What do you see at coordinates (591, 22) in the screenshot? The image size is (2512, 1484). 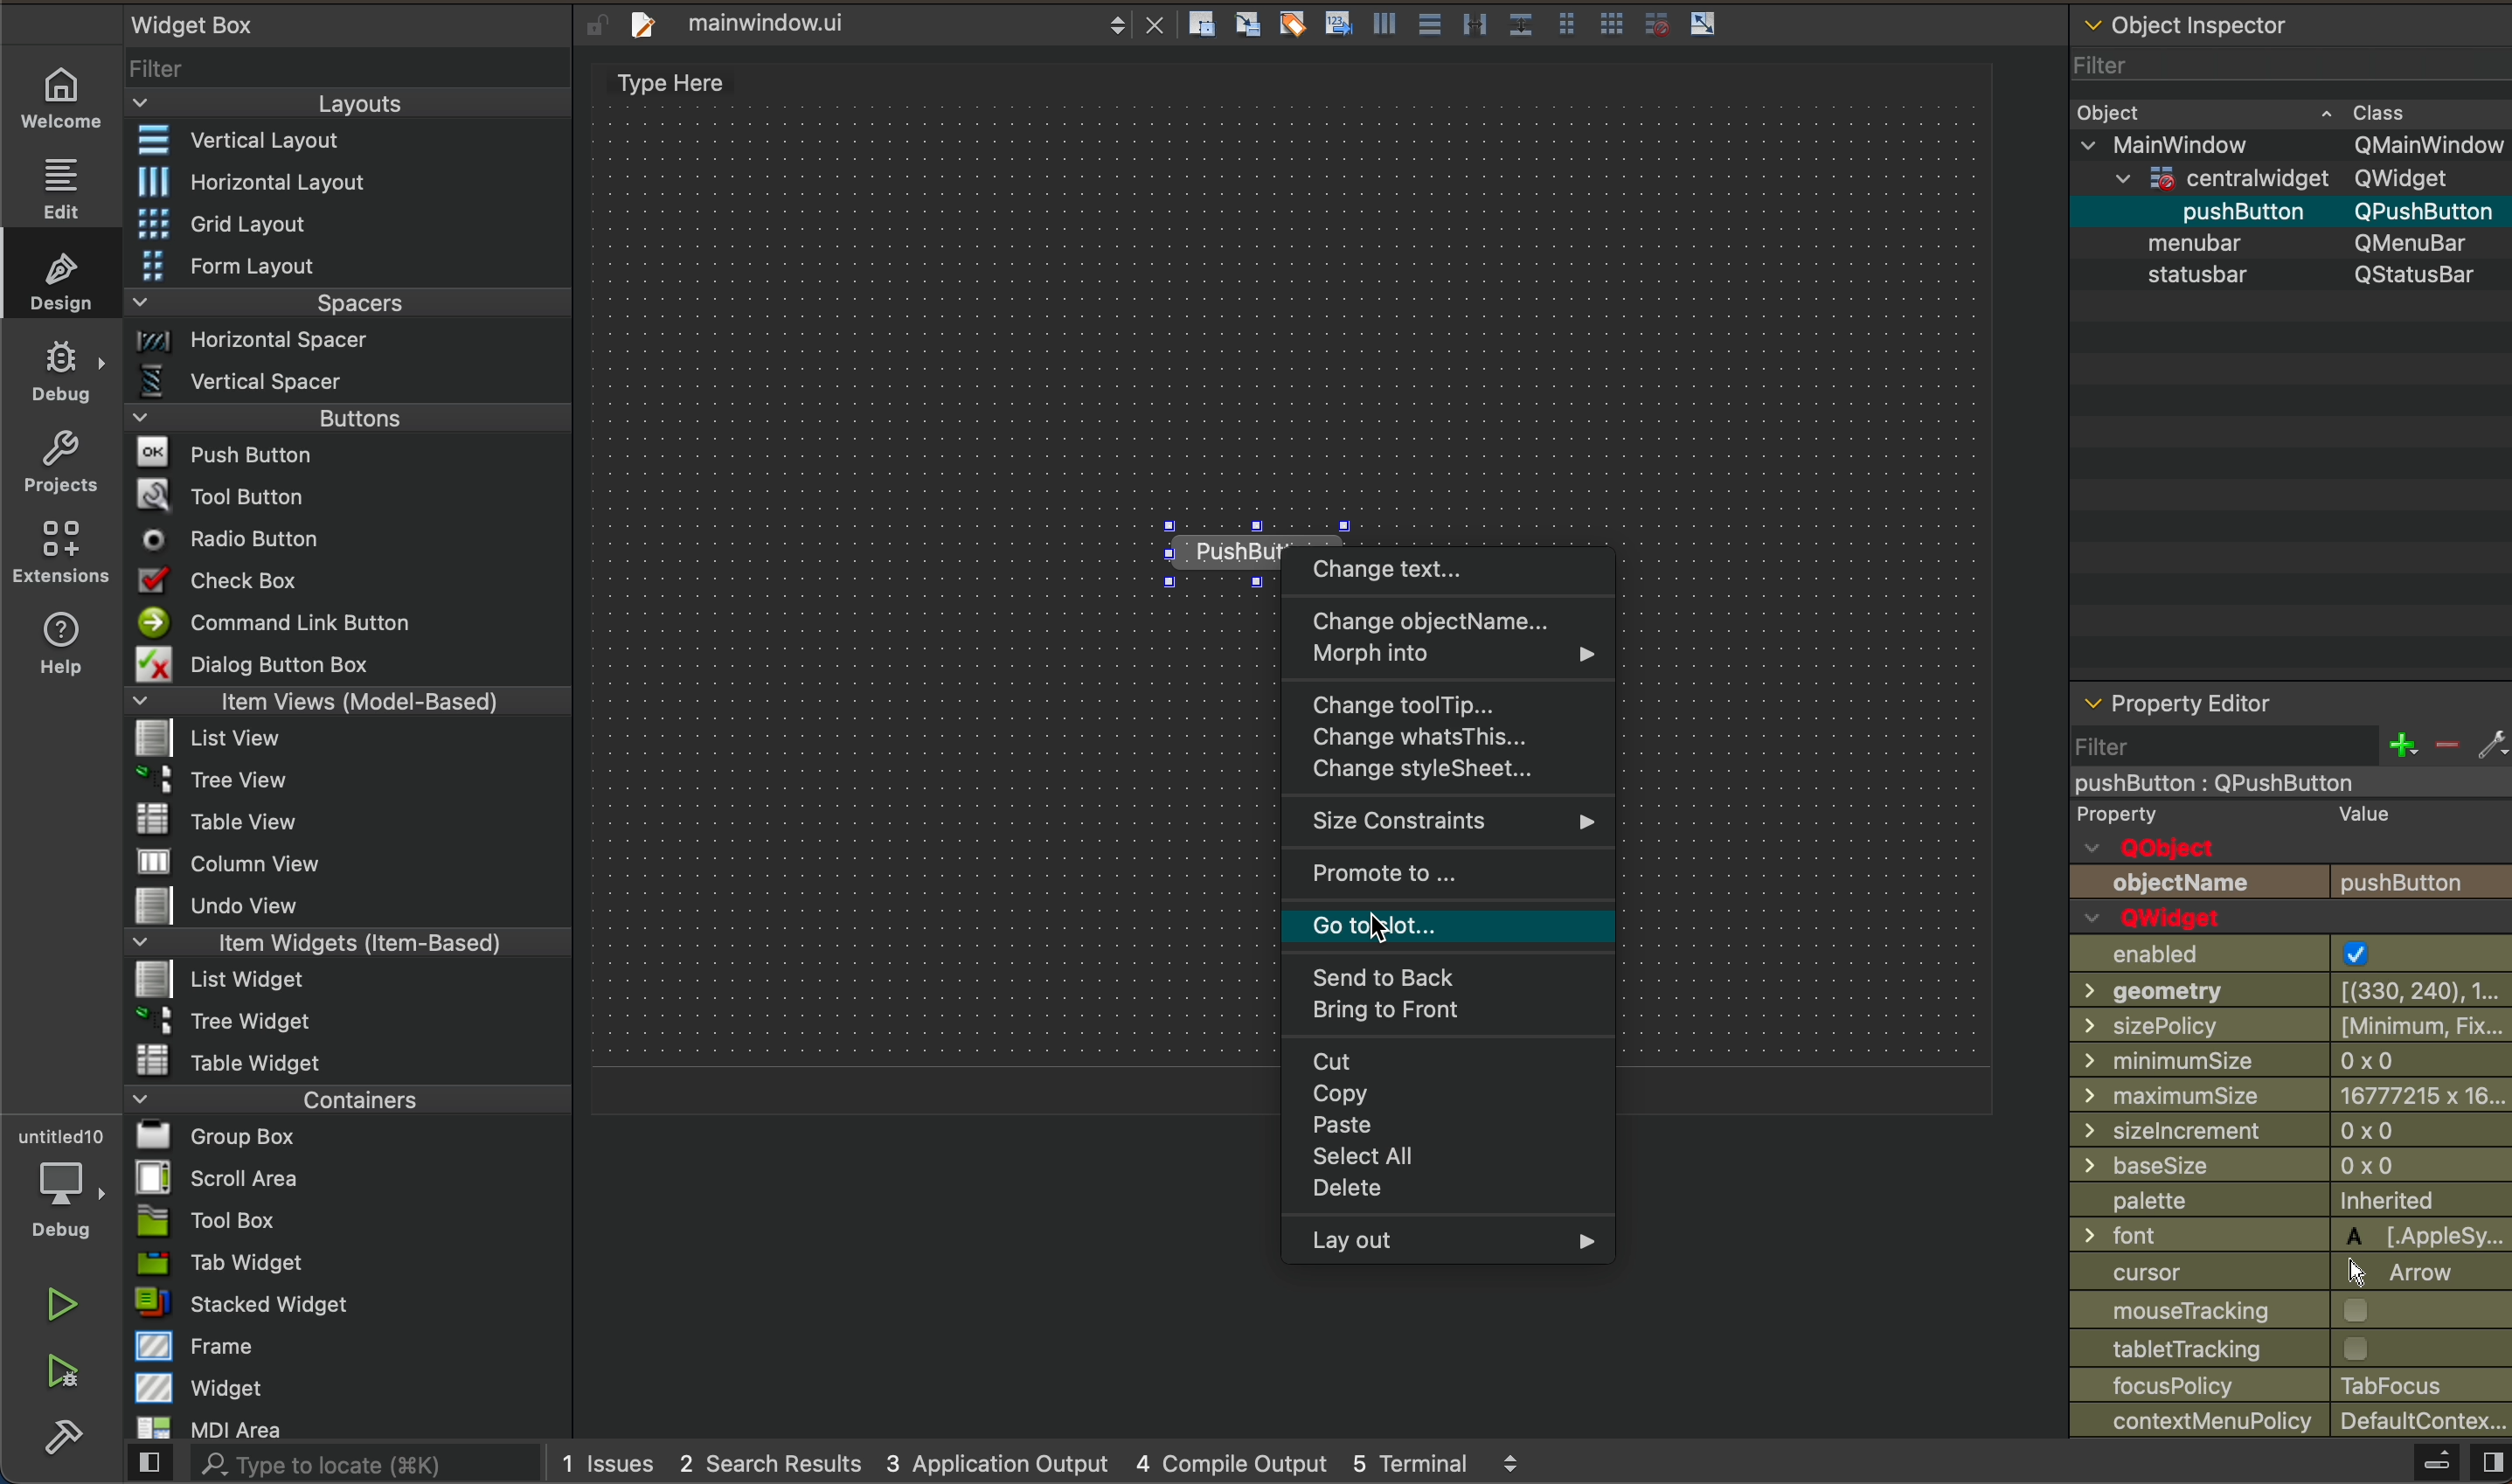 I see `lock` at bounding box center [591, 22].